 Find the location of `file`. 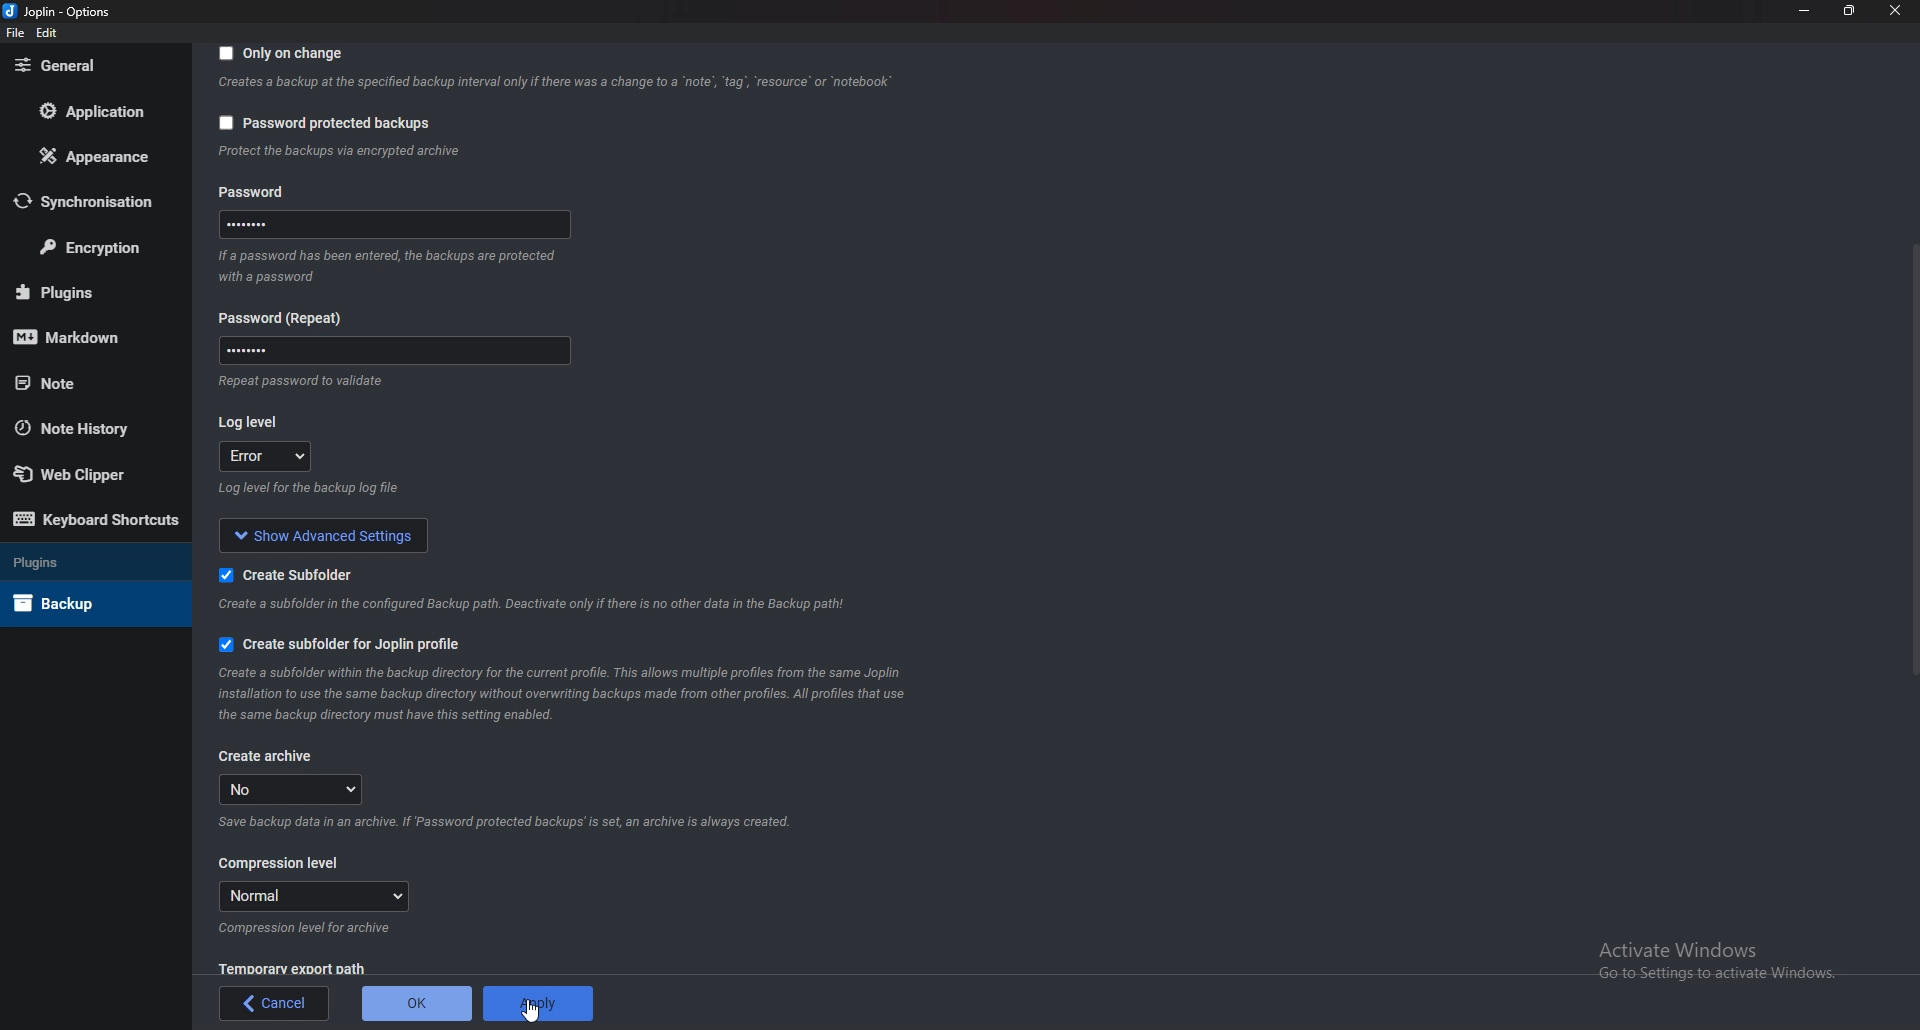

file is located at coordinates (14, 34).